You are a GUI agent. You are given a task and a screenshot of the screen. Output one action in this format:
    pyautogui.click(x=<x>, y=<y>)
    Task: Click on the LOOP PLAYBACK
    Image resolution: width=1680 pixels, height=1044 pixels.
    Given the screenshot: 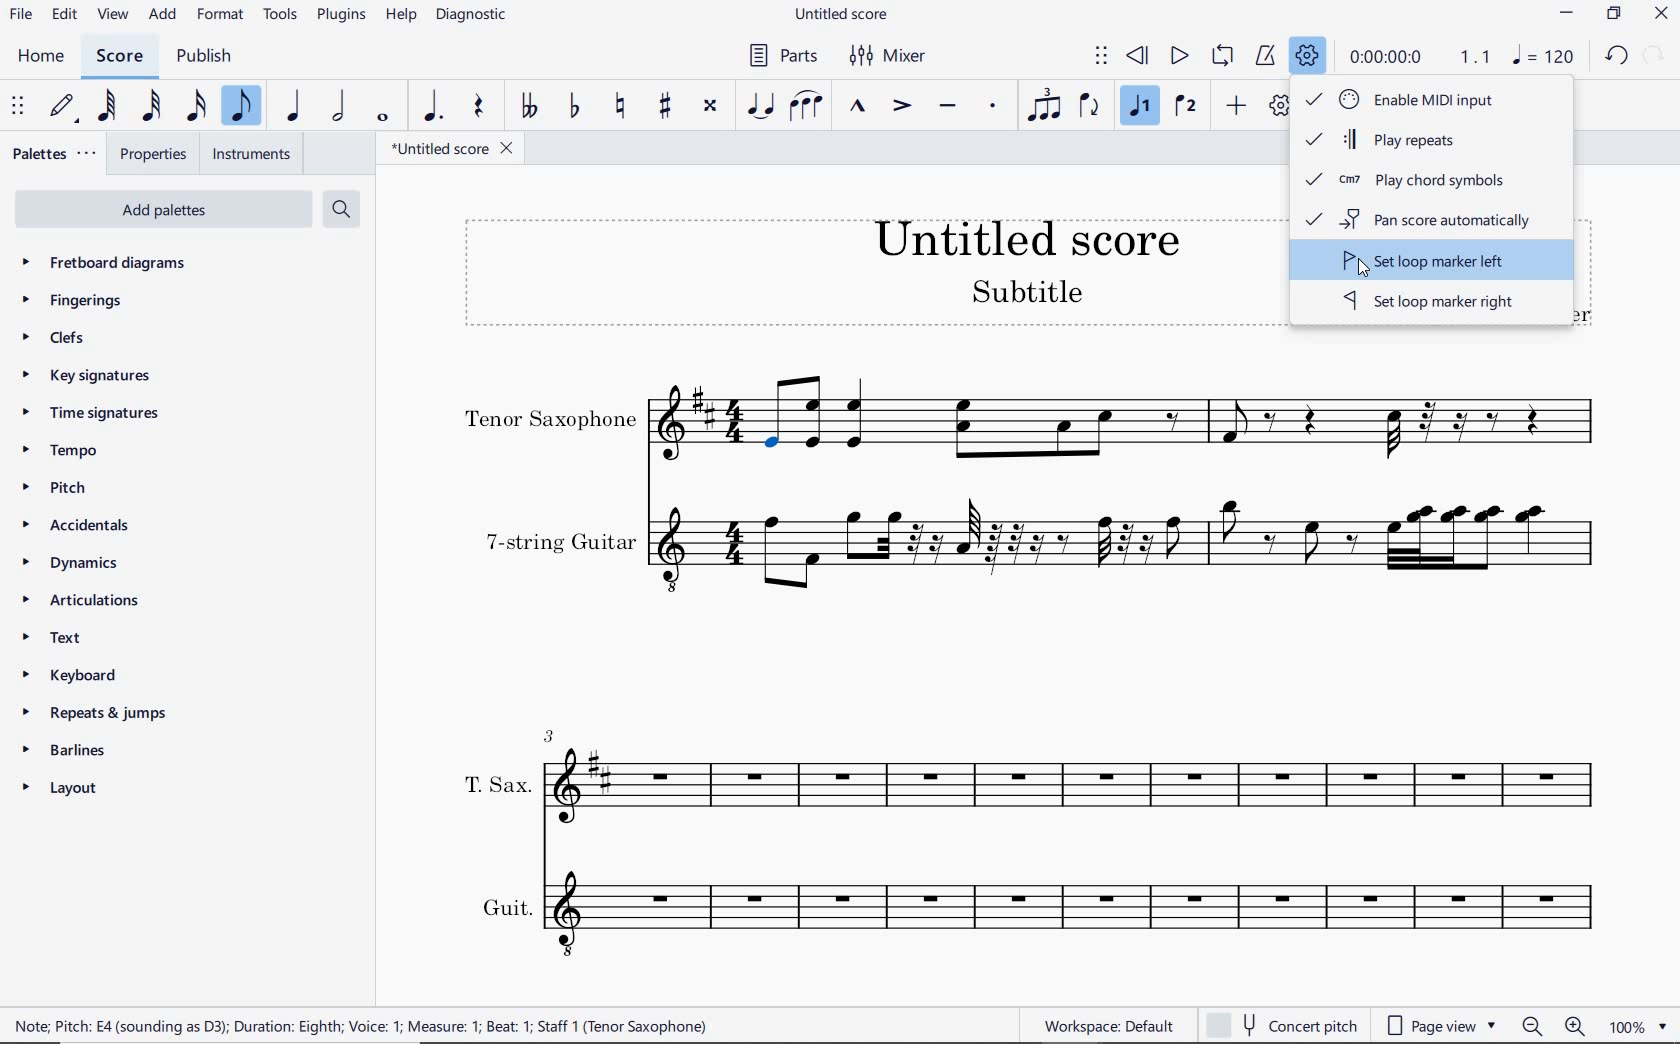 What is the action you would take?
    pyautogui.click(x=1222, y=54)
    